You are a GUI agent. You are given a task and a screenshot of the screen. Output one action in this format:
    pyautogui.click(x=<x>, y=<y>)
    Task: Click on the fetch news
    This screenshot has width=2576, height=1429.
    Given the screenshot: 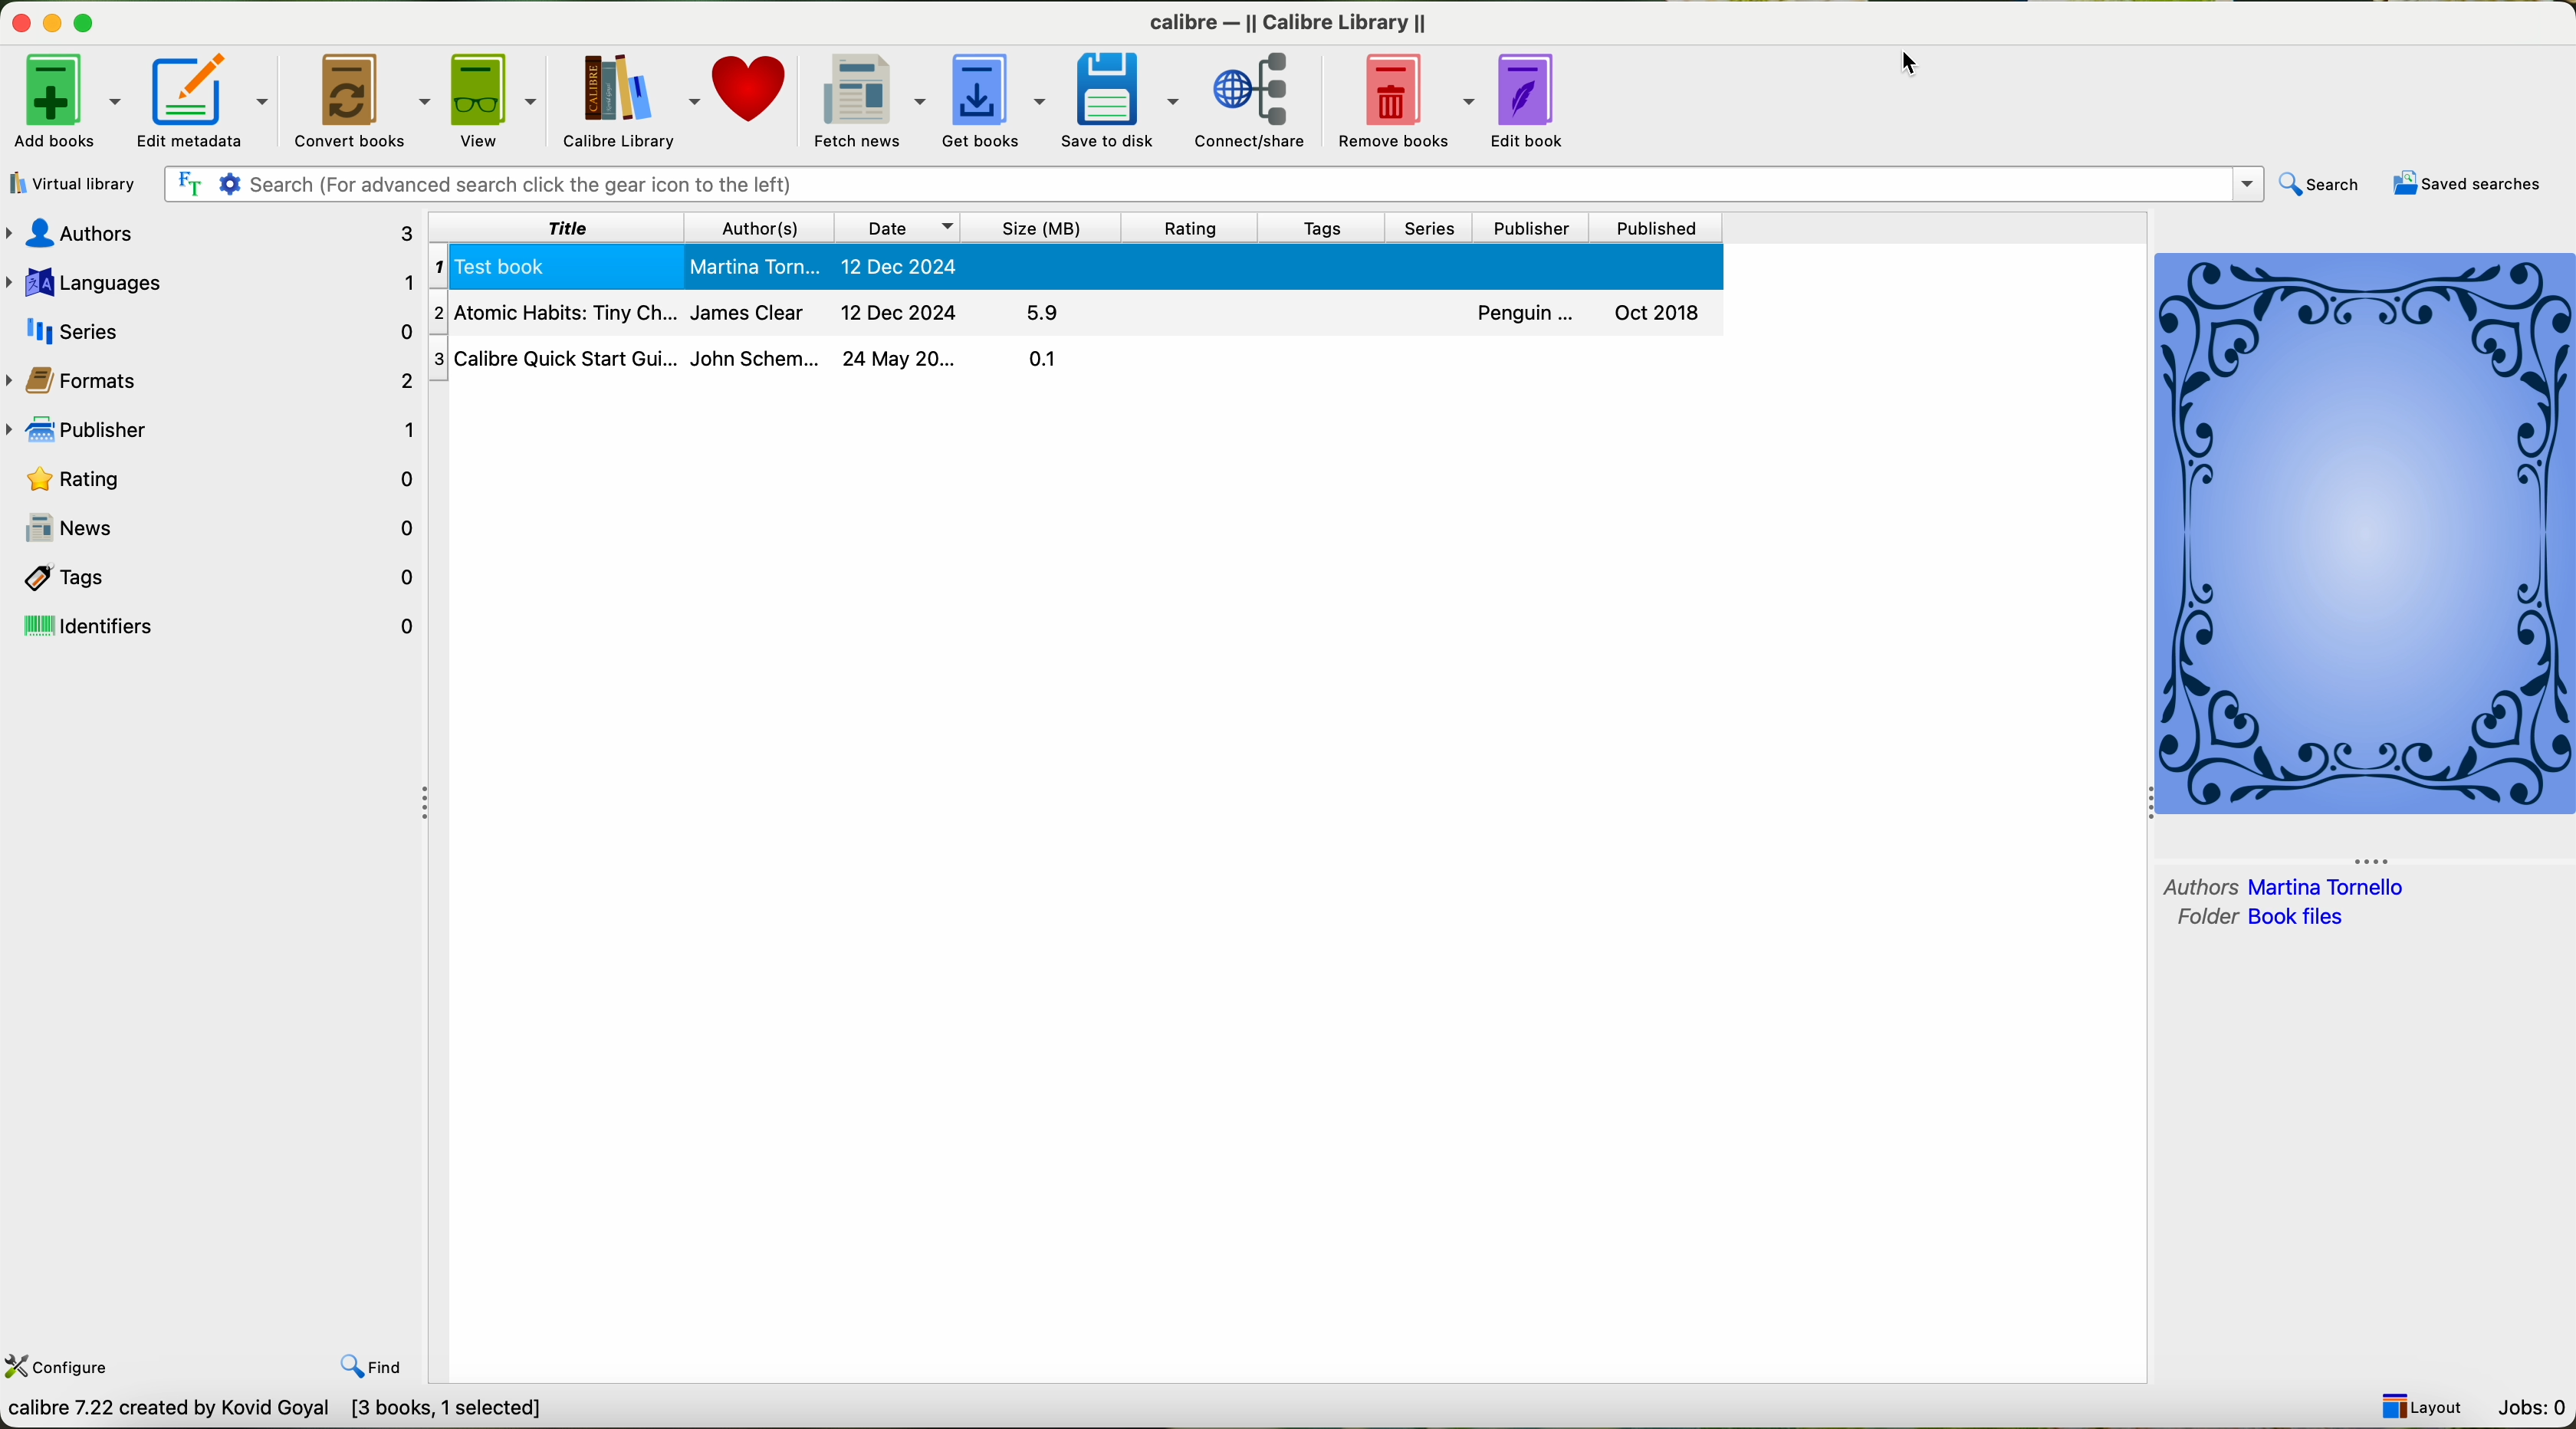 What is the action you would take?
    pyautogui.click(x=864, y=99)
    